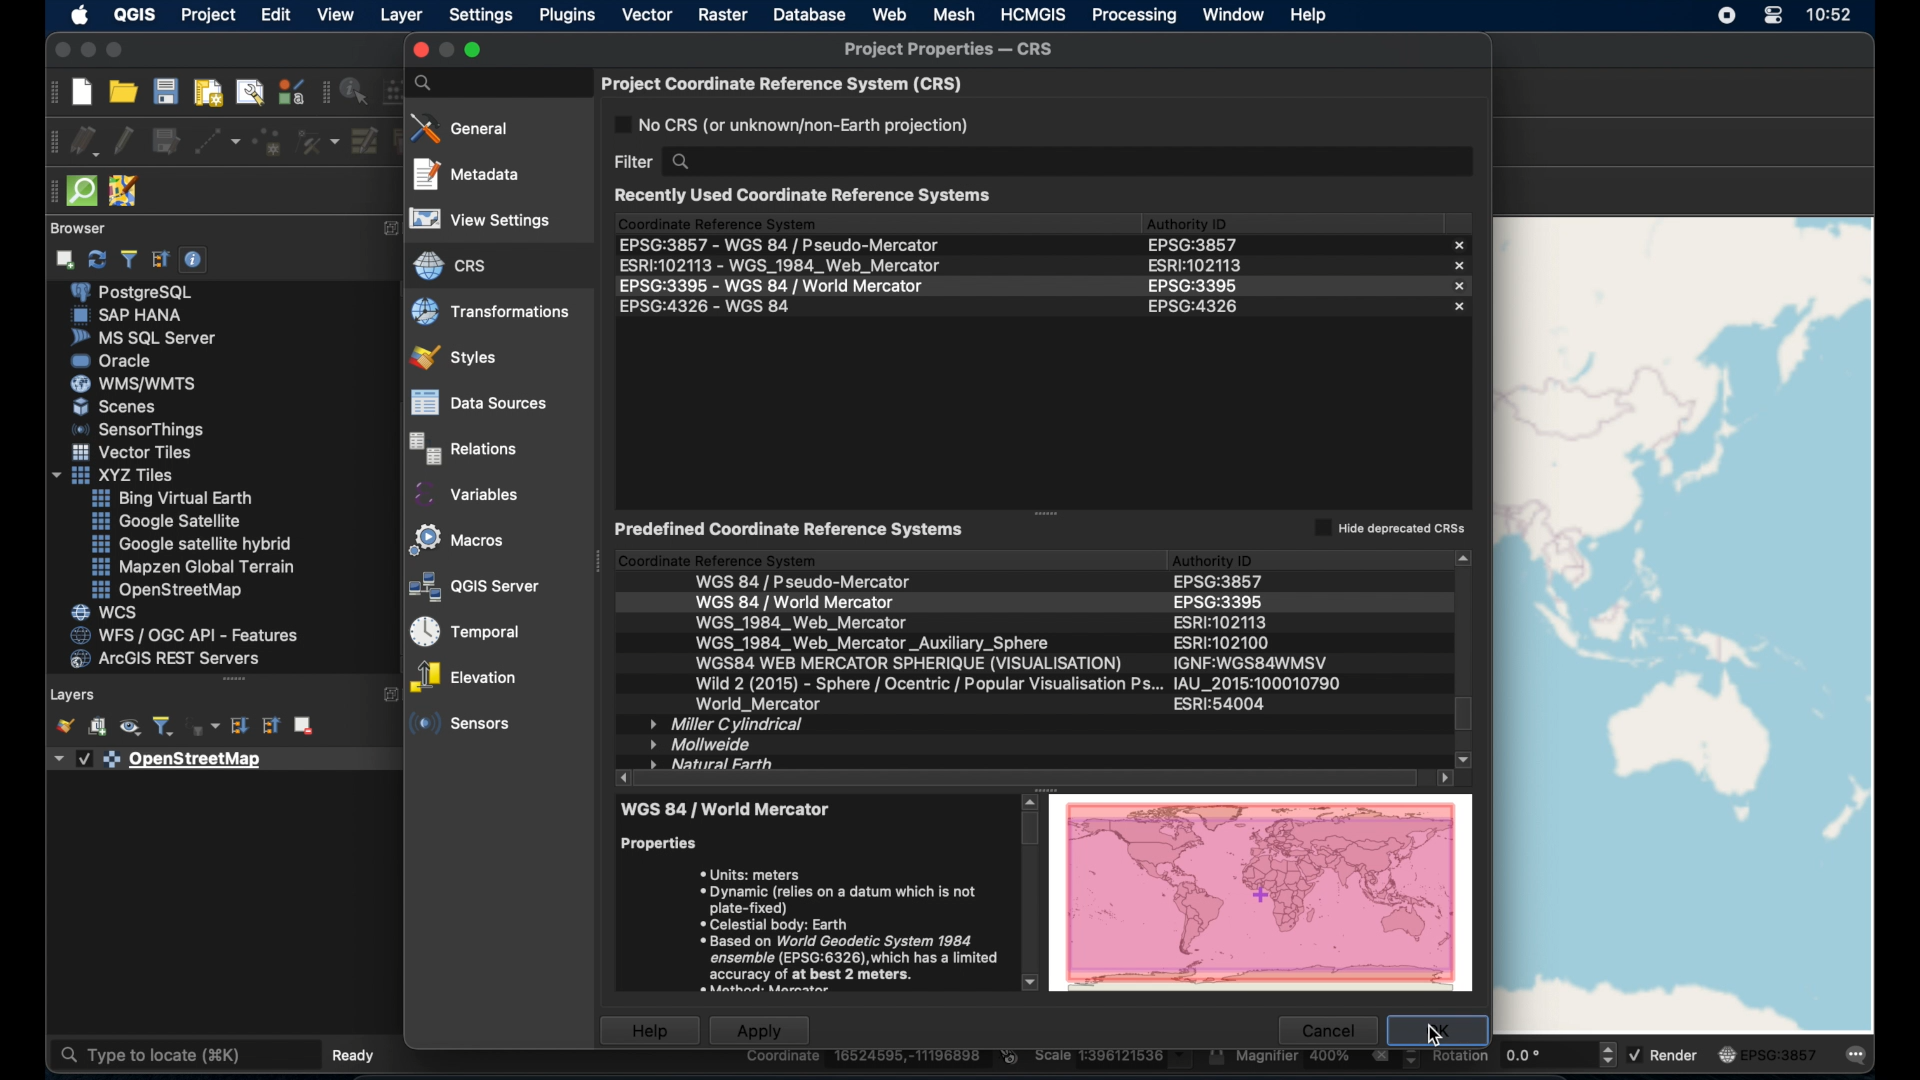  What do you see at coordinates (794, 530) in the screenshot?
I see `predefined coordinate reference system` at bounding box center [794, 530].